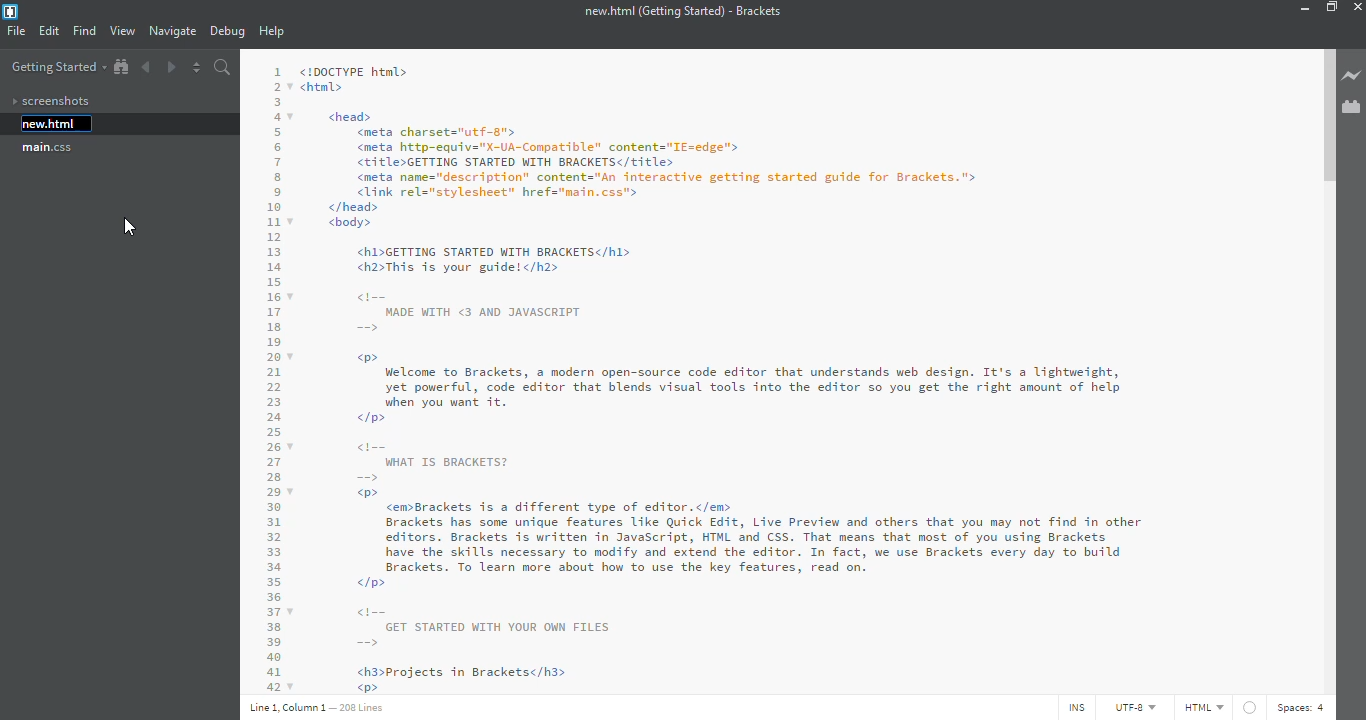 The width and height of the screenshot is (1366, 720). I want to click on back, so click(149, 66).